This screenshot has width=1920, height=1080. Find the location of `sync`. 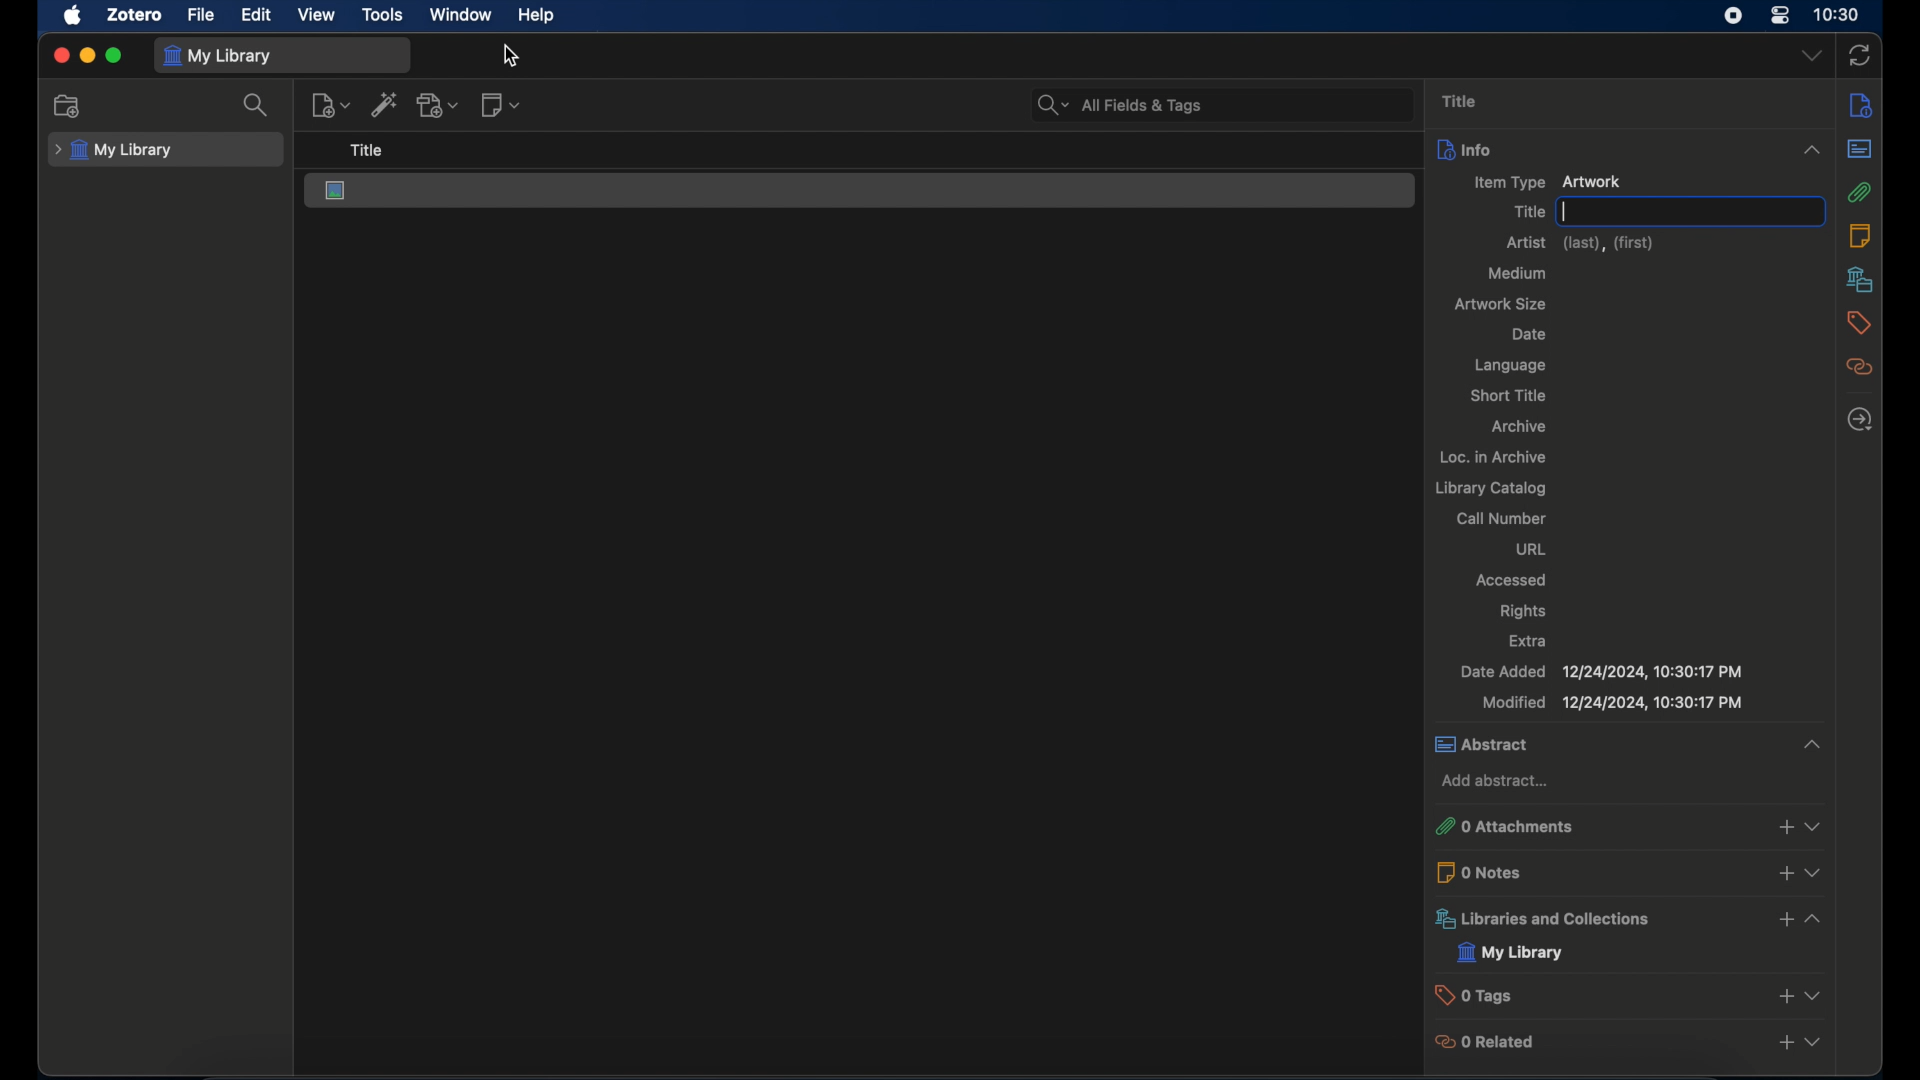

sync is located at coordinates (1861, 56).